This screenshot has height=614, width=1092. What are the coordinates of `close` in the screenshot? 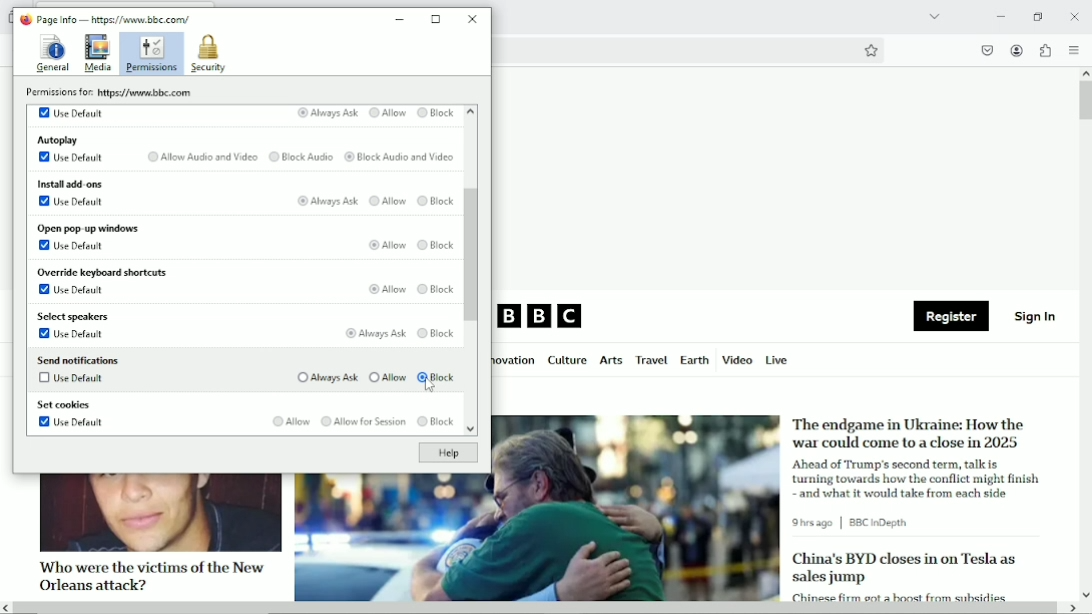 It's located at (1074, 15).